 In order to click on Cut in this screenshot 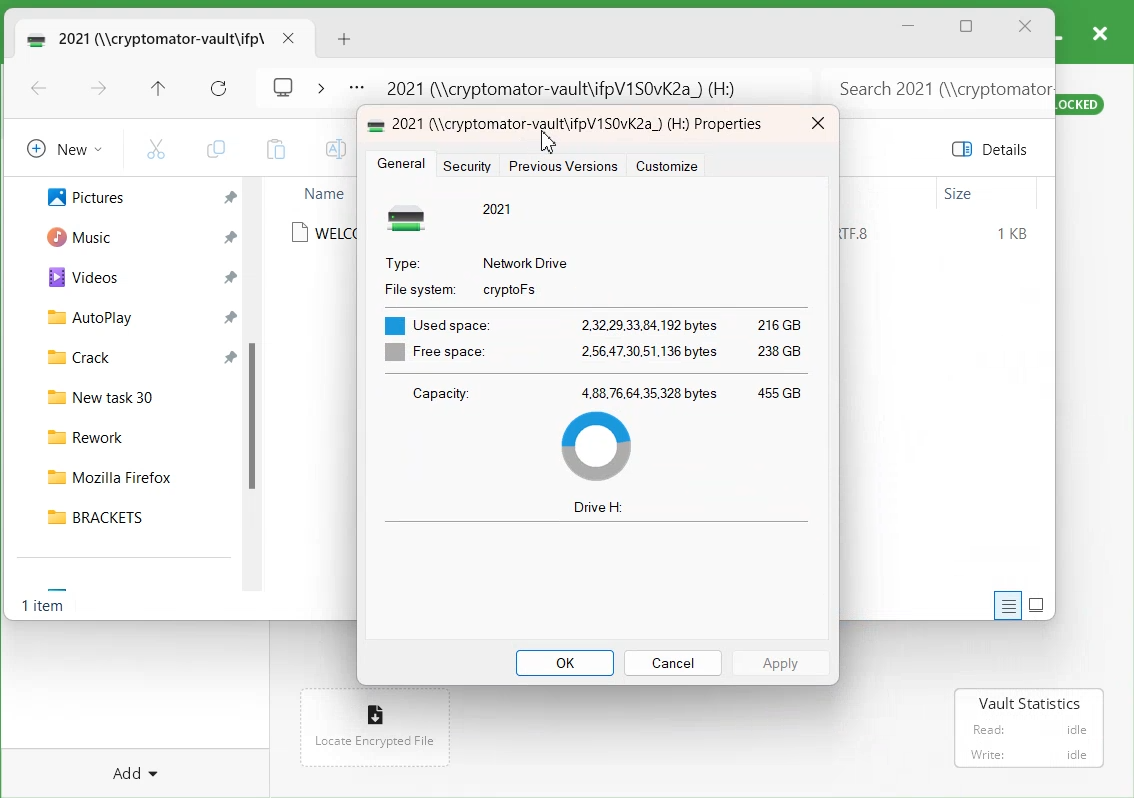, I will do `click(156, 148)`.